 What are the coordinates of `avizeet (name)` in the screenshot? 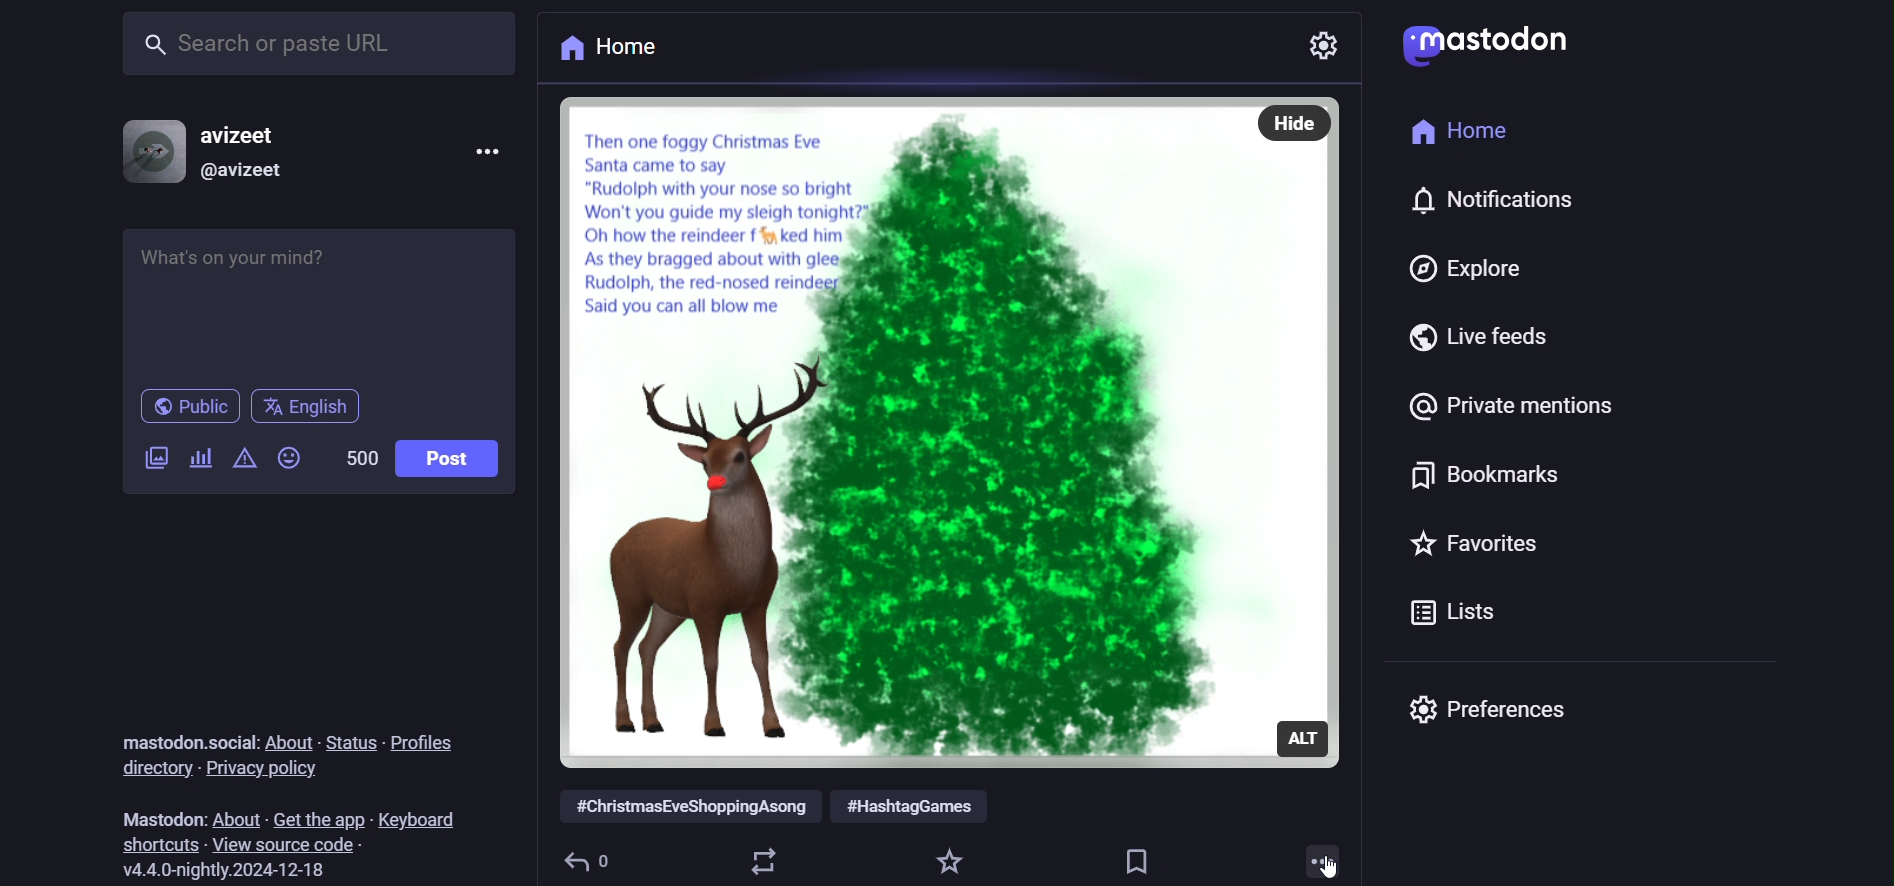 It's located at (247, 132).